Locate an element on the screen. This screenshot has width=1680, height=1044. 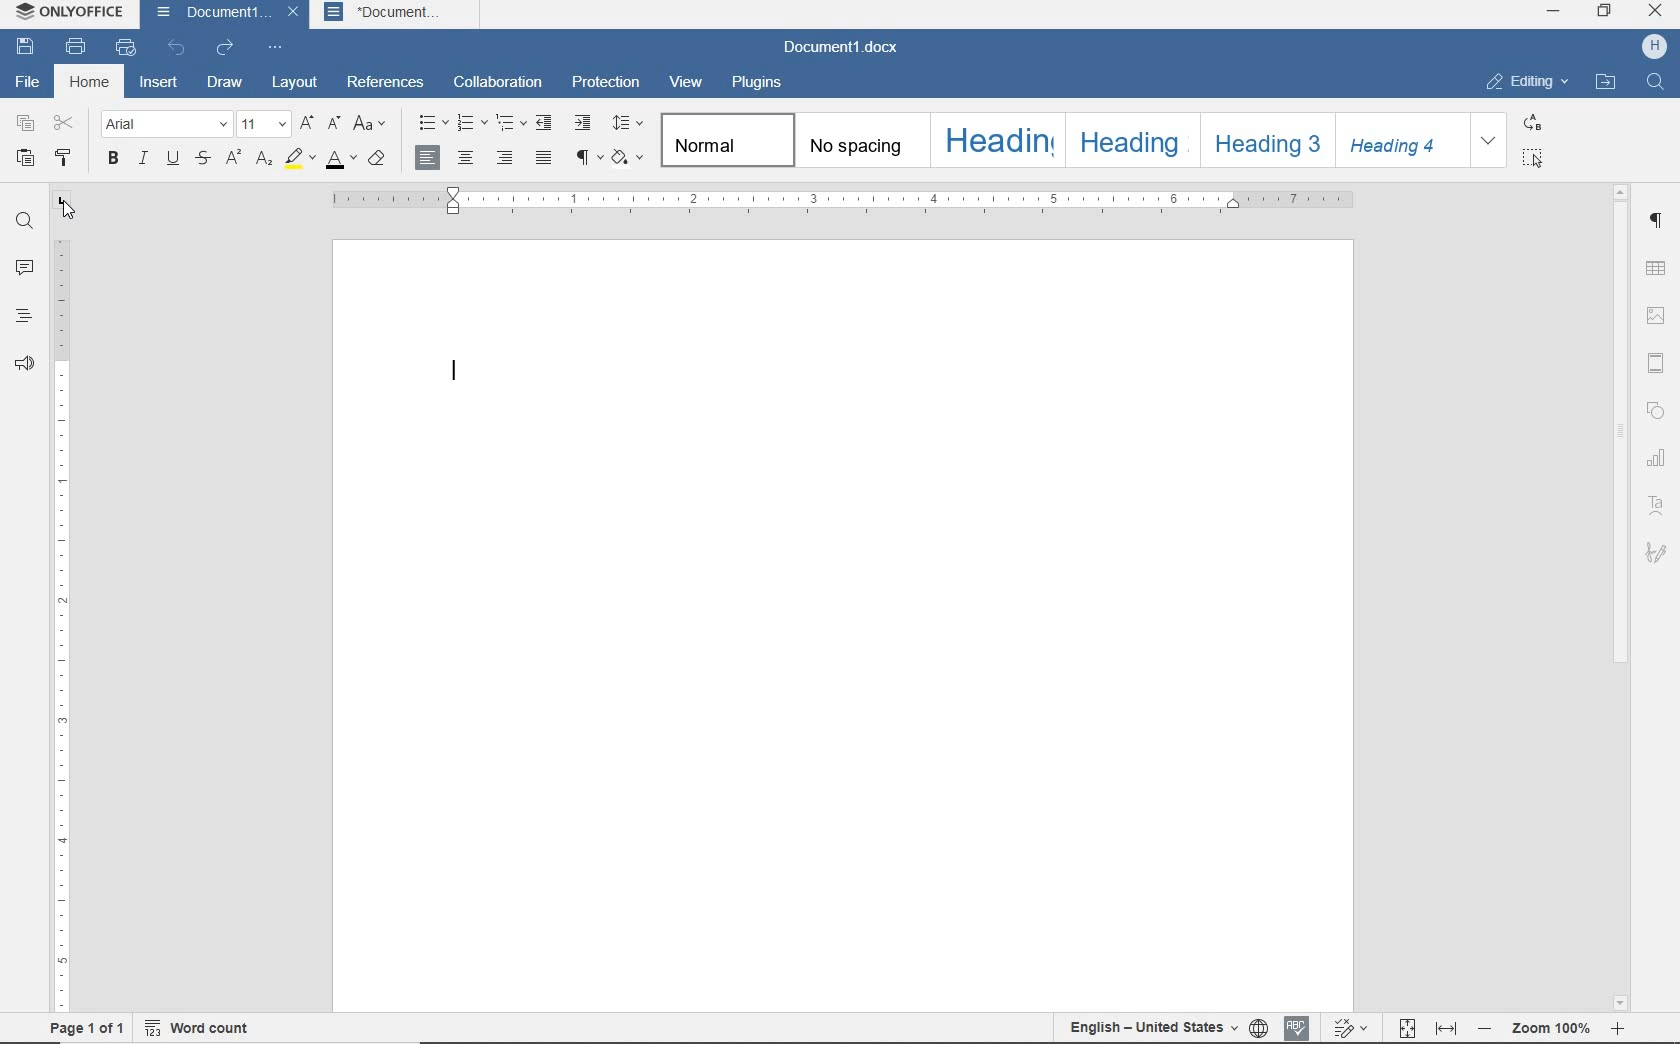
PARAGRAPH LINE SPACING is located at coordinates (627, 124).